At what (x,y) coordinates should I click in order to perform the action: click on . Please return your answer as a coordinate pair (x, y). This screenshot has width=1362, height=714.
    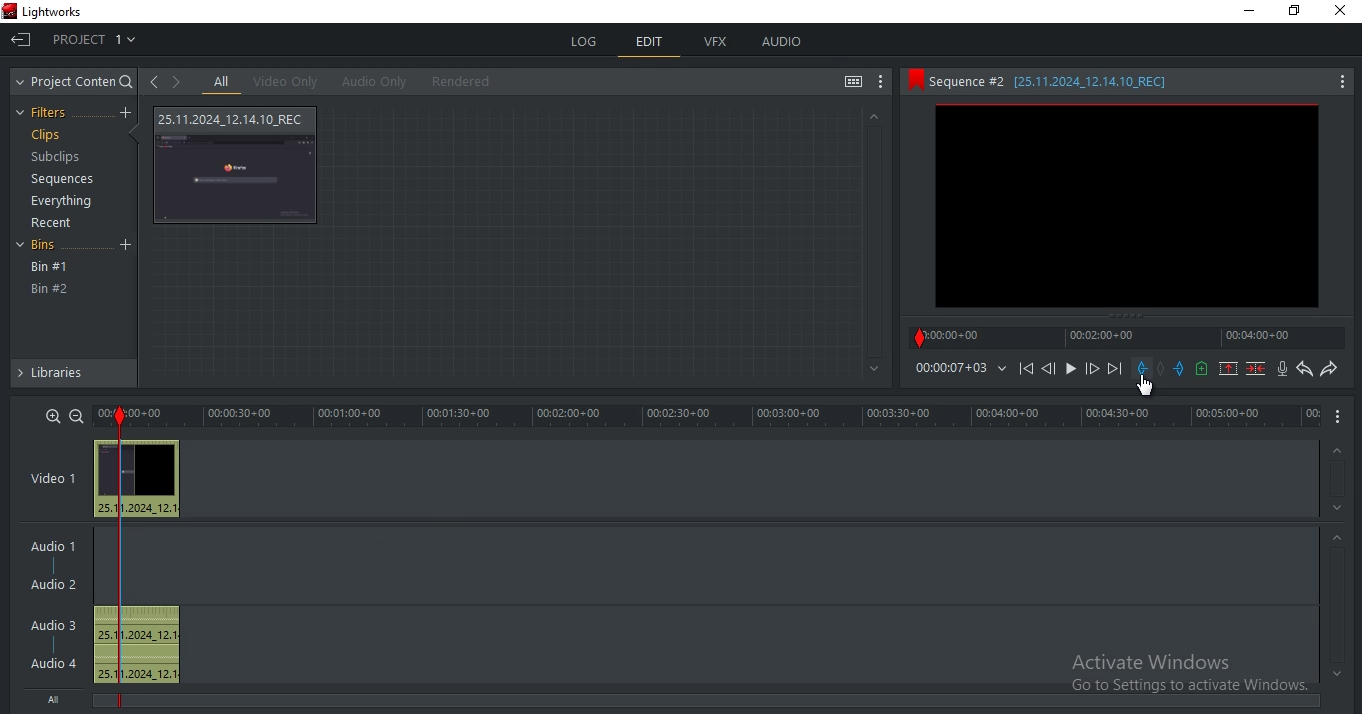
    Looking at the image, I should click on (855, 80).